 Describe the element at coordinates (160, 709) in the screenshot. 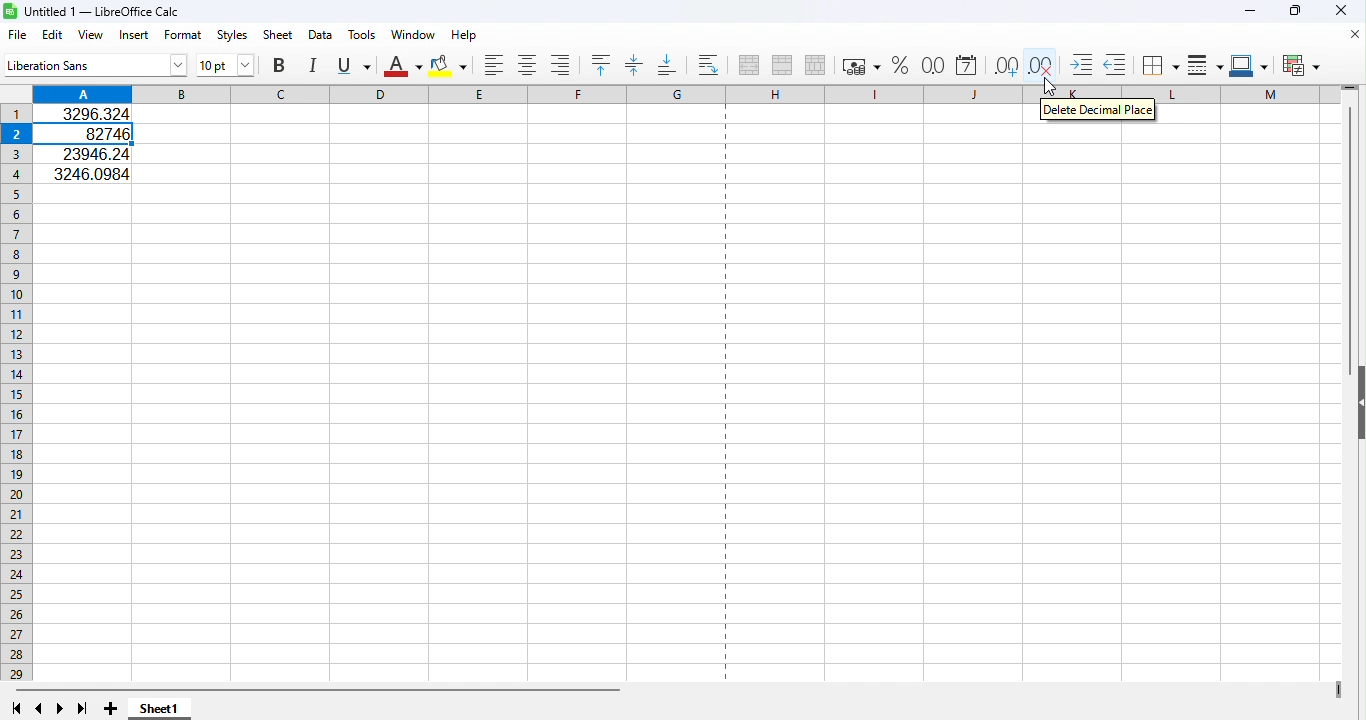

I see `Sheet1` at that location.